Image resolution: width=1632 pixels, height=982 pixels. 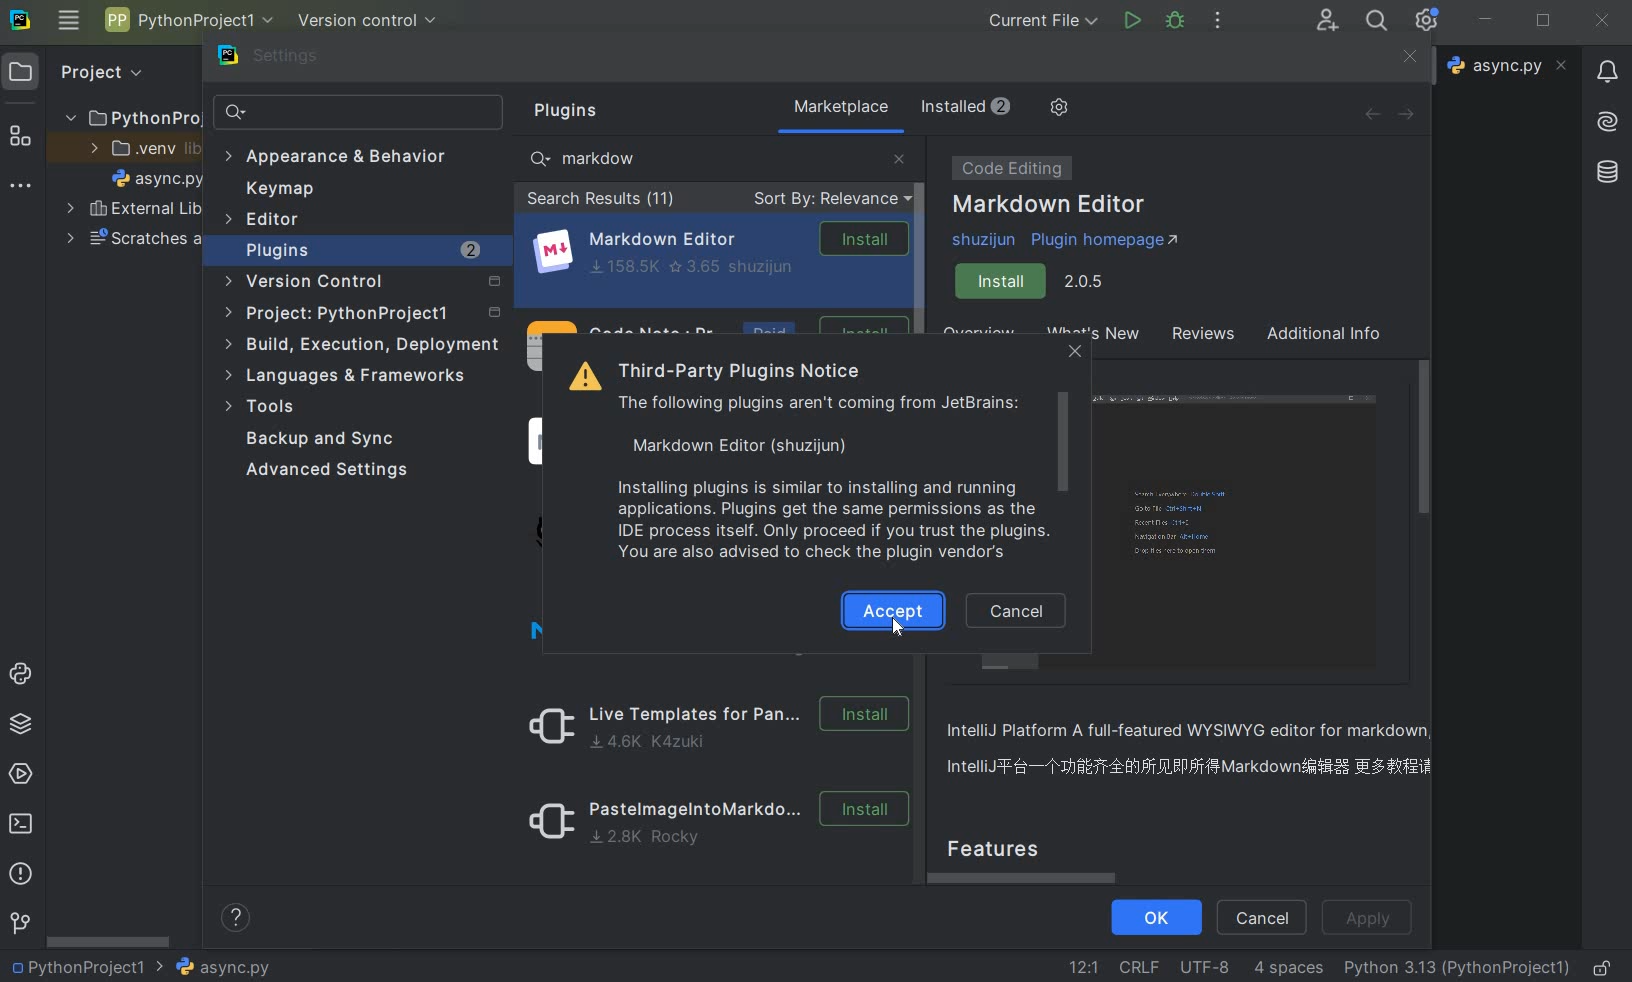 What do you see at coordinates (1064, 446) in the screenshot?
I see `scrollbar` at bounding box center [1064, 446].